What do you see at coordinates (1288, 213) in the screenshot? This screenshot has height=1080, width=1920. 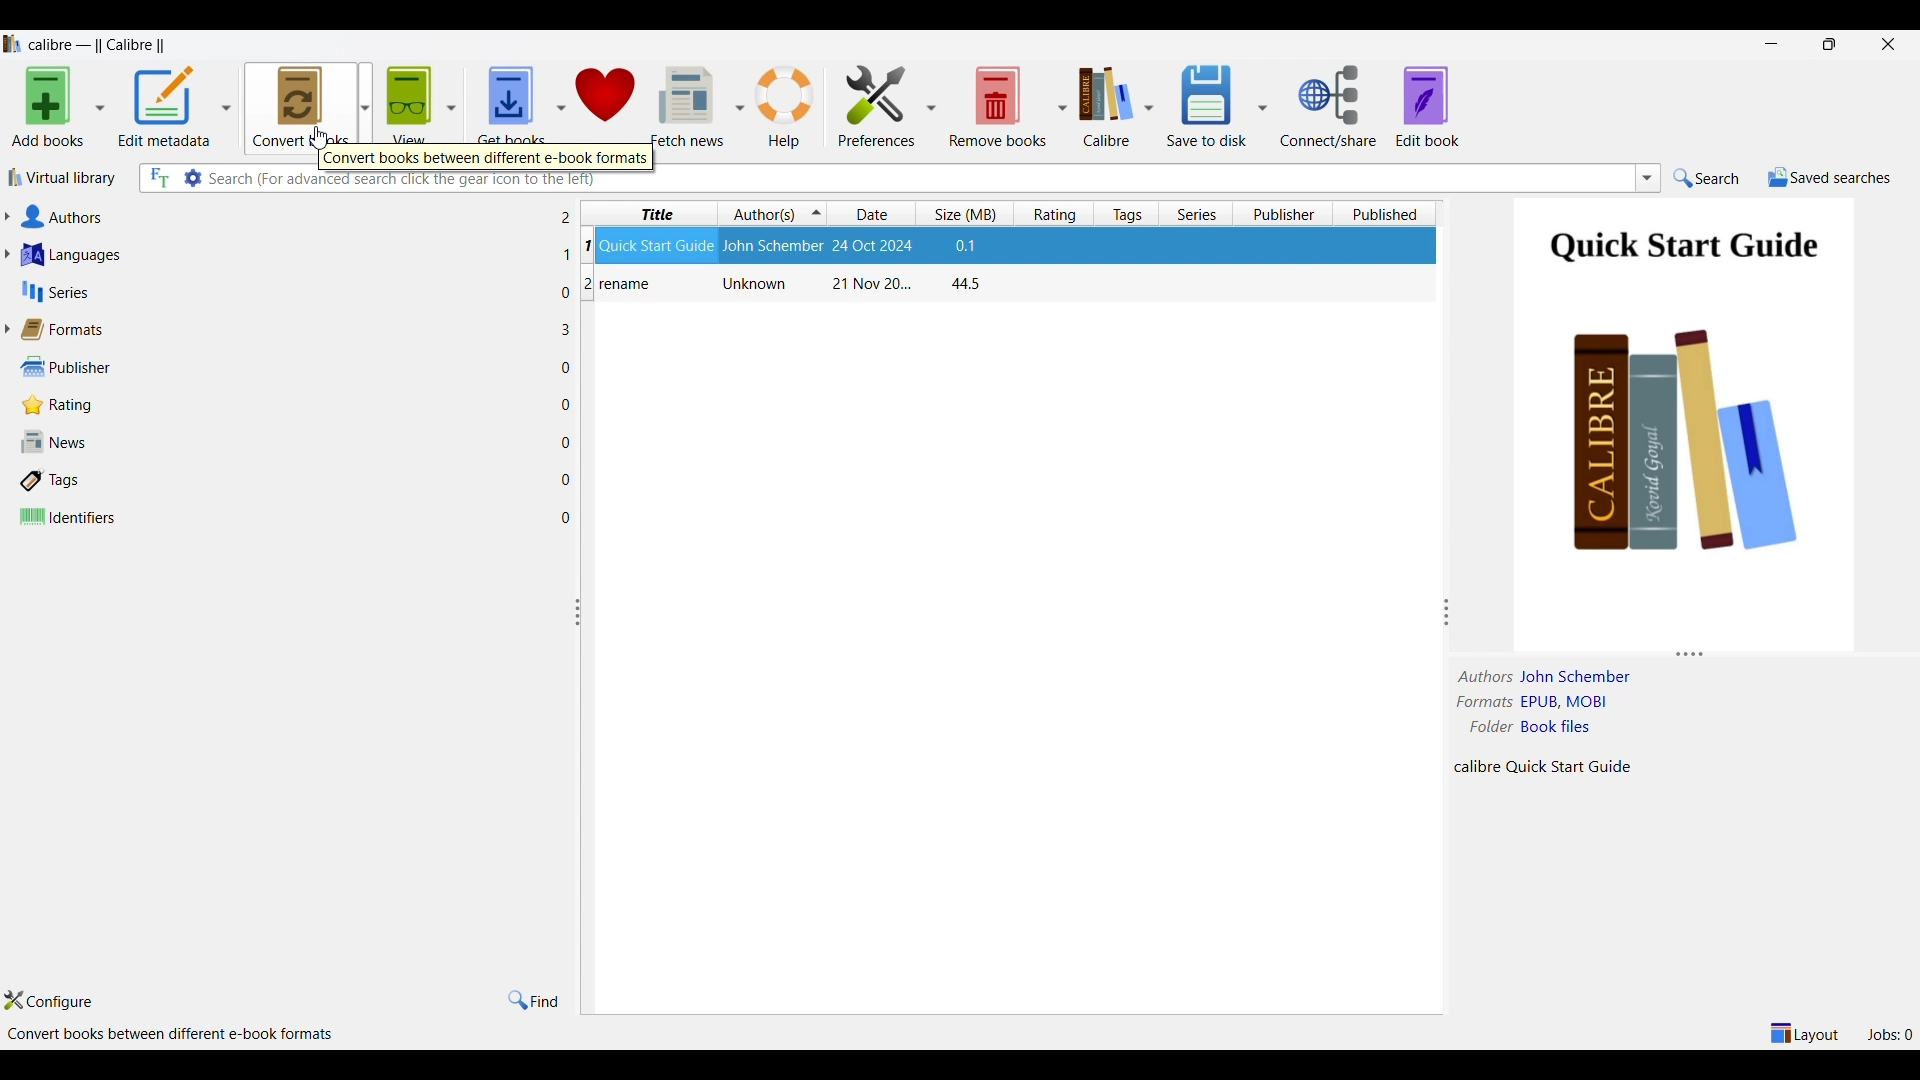 I see `Publisher column` at bounding box center [1288, 213].